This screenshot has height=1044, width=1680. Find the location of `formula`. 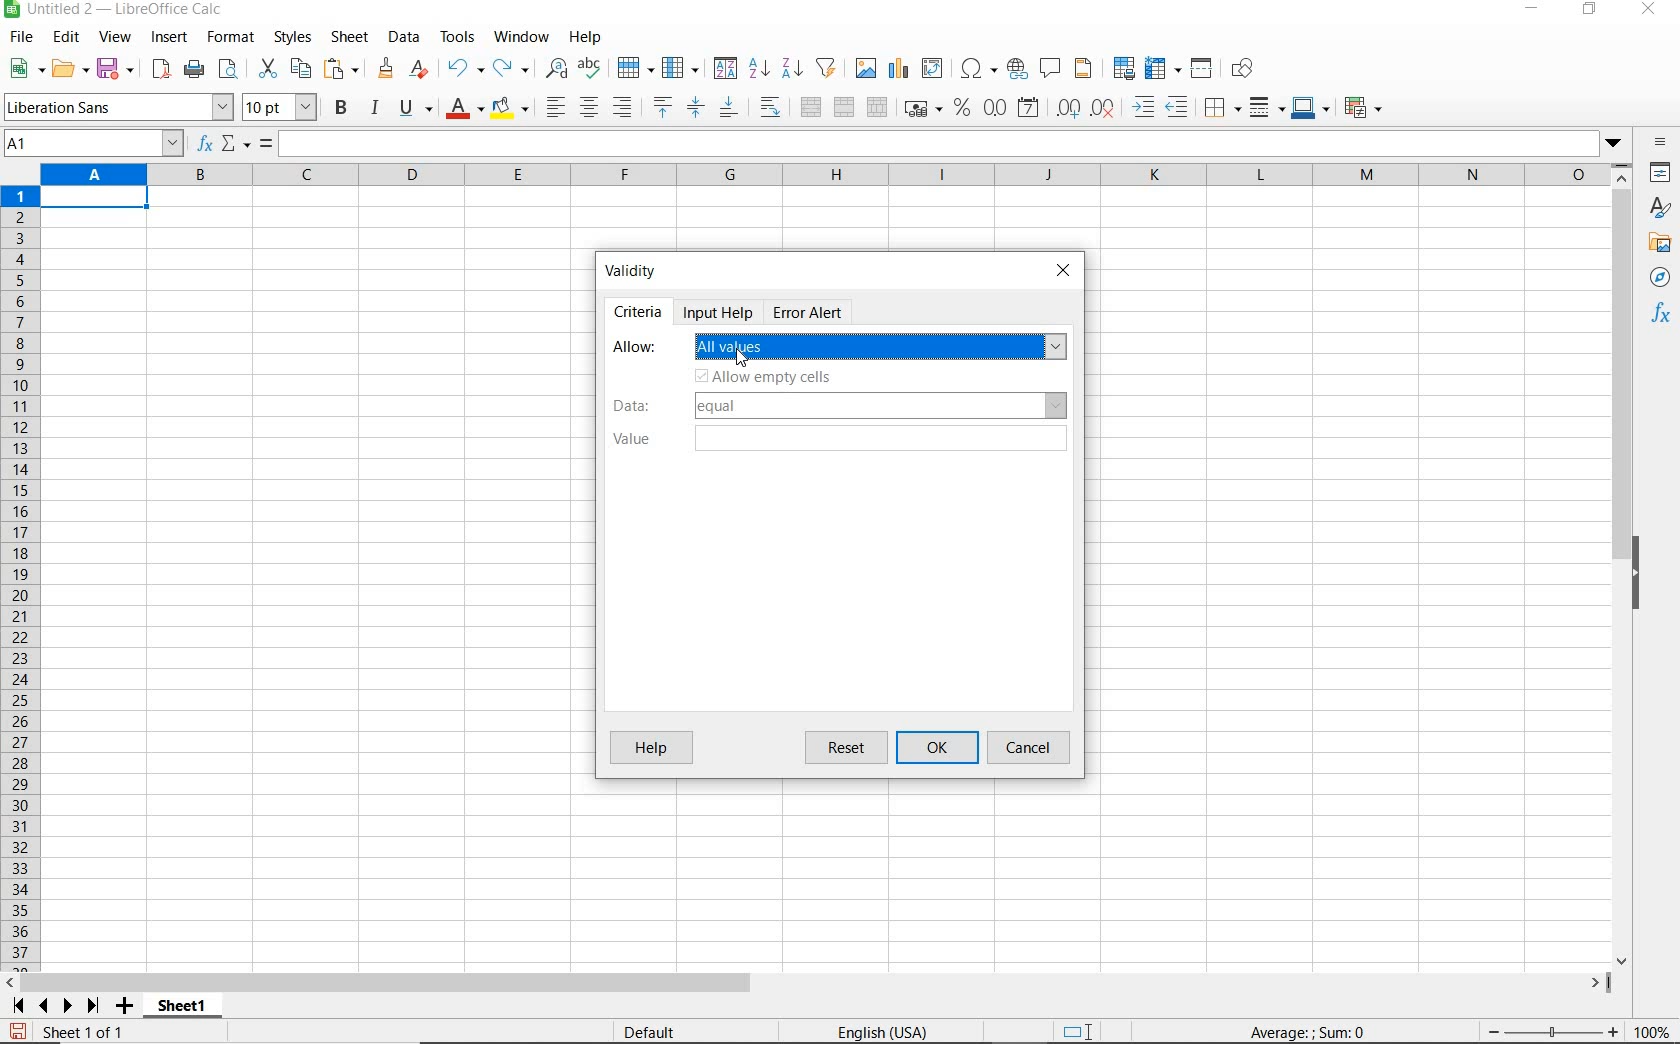

formula is located at coordinates (1309, 1031).